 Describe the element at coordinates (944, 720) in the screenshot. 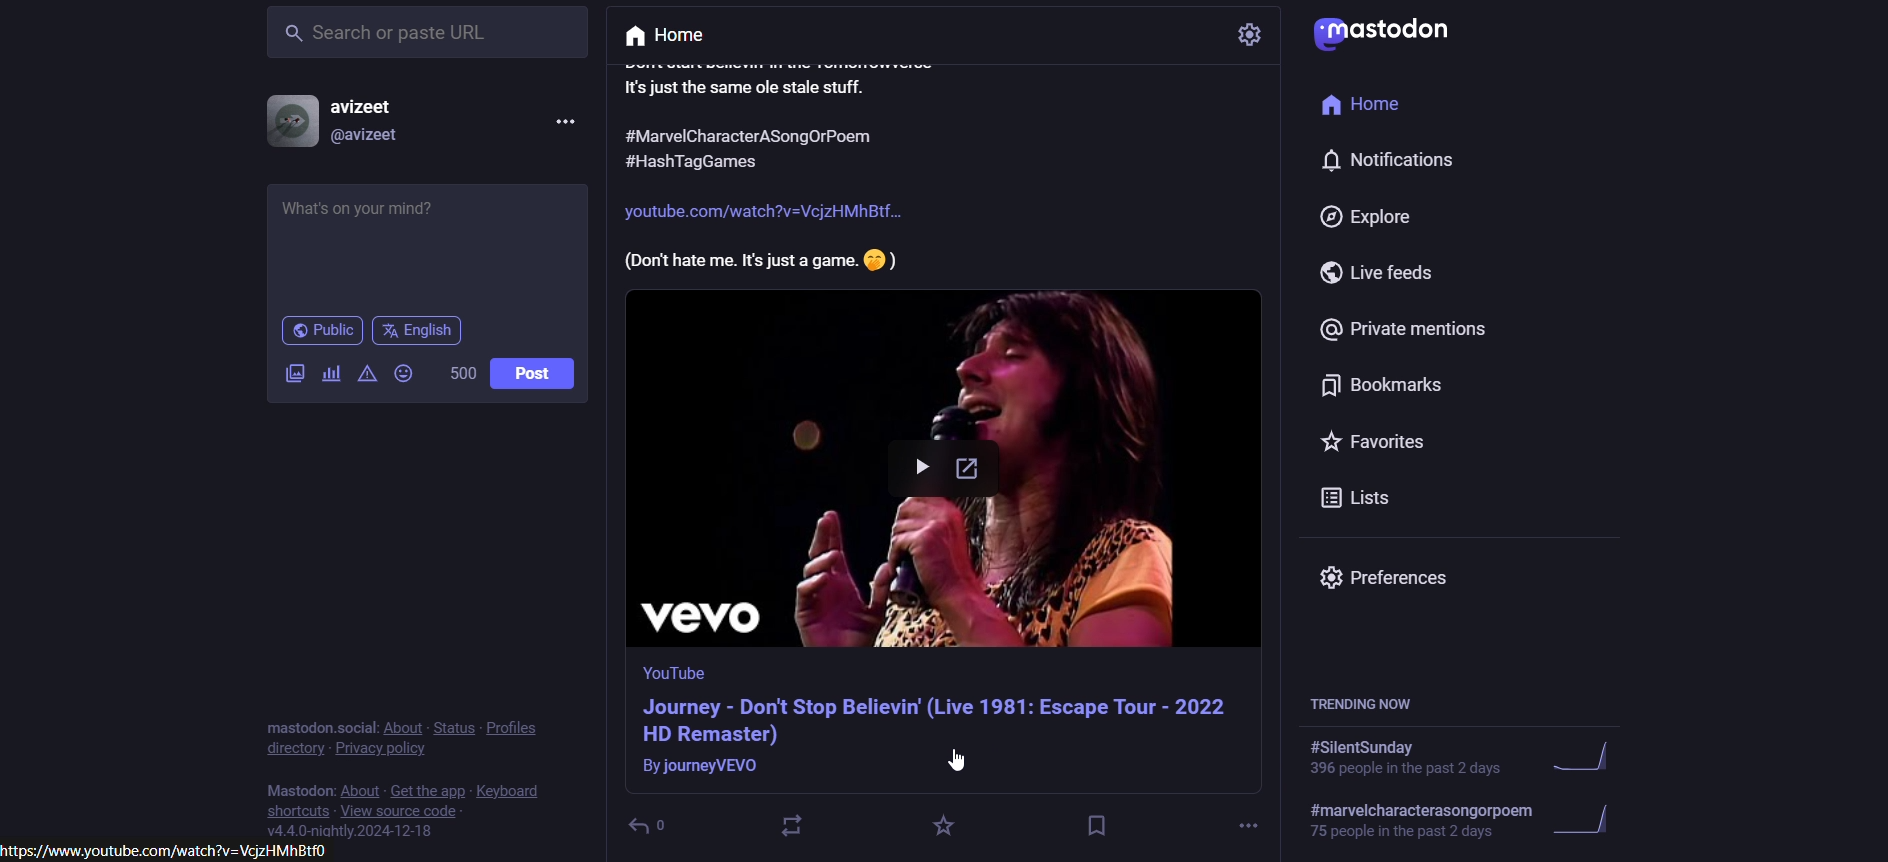

I see `video information` at that location.